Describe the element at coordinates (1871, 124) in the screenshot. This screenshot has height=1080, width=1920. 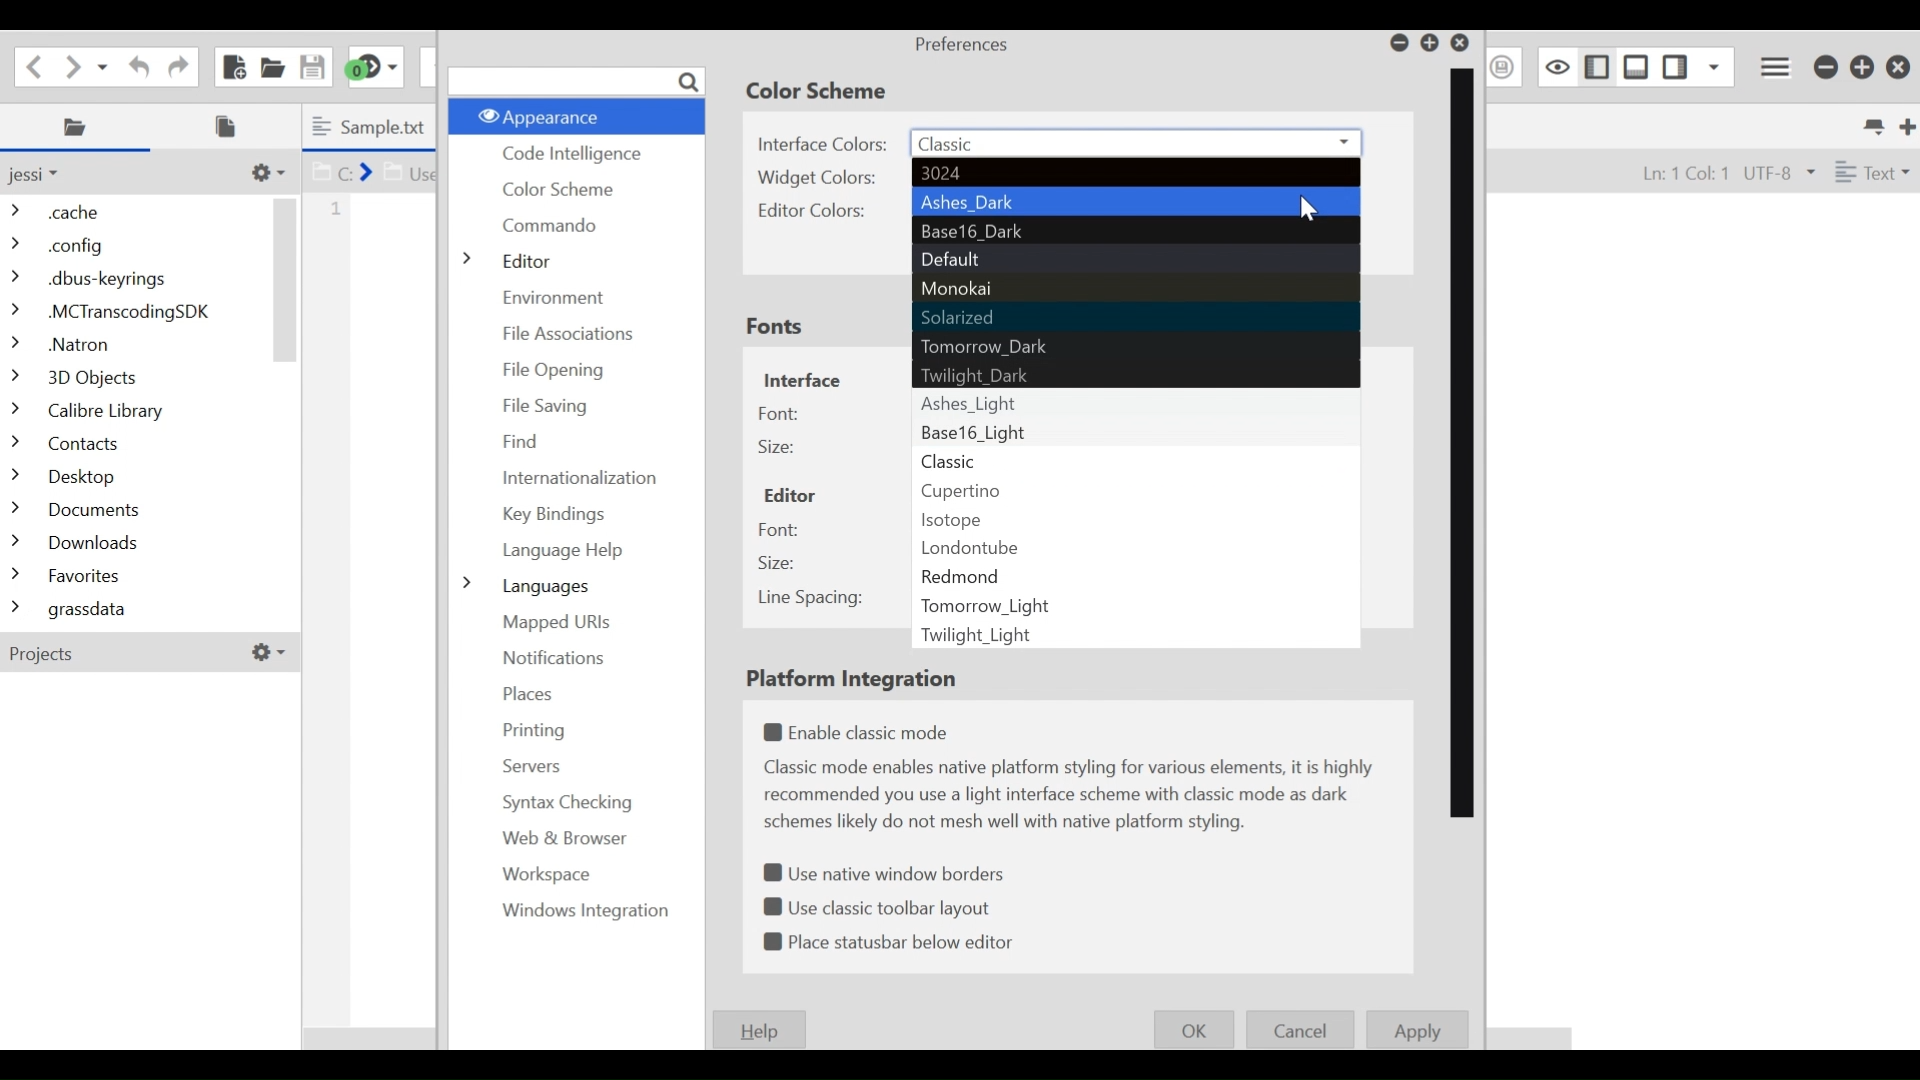
I see `List all tabs` at that location.